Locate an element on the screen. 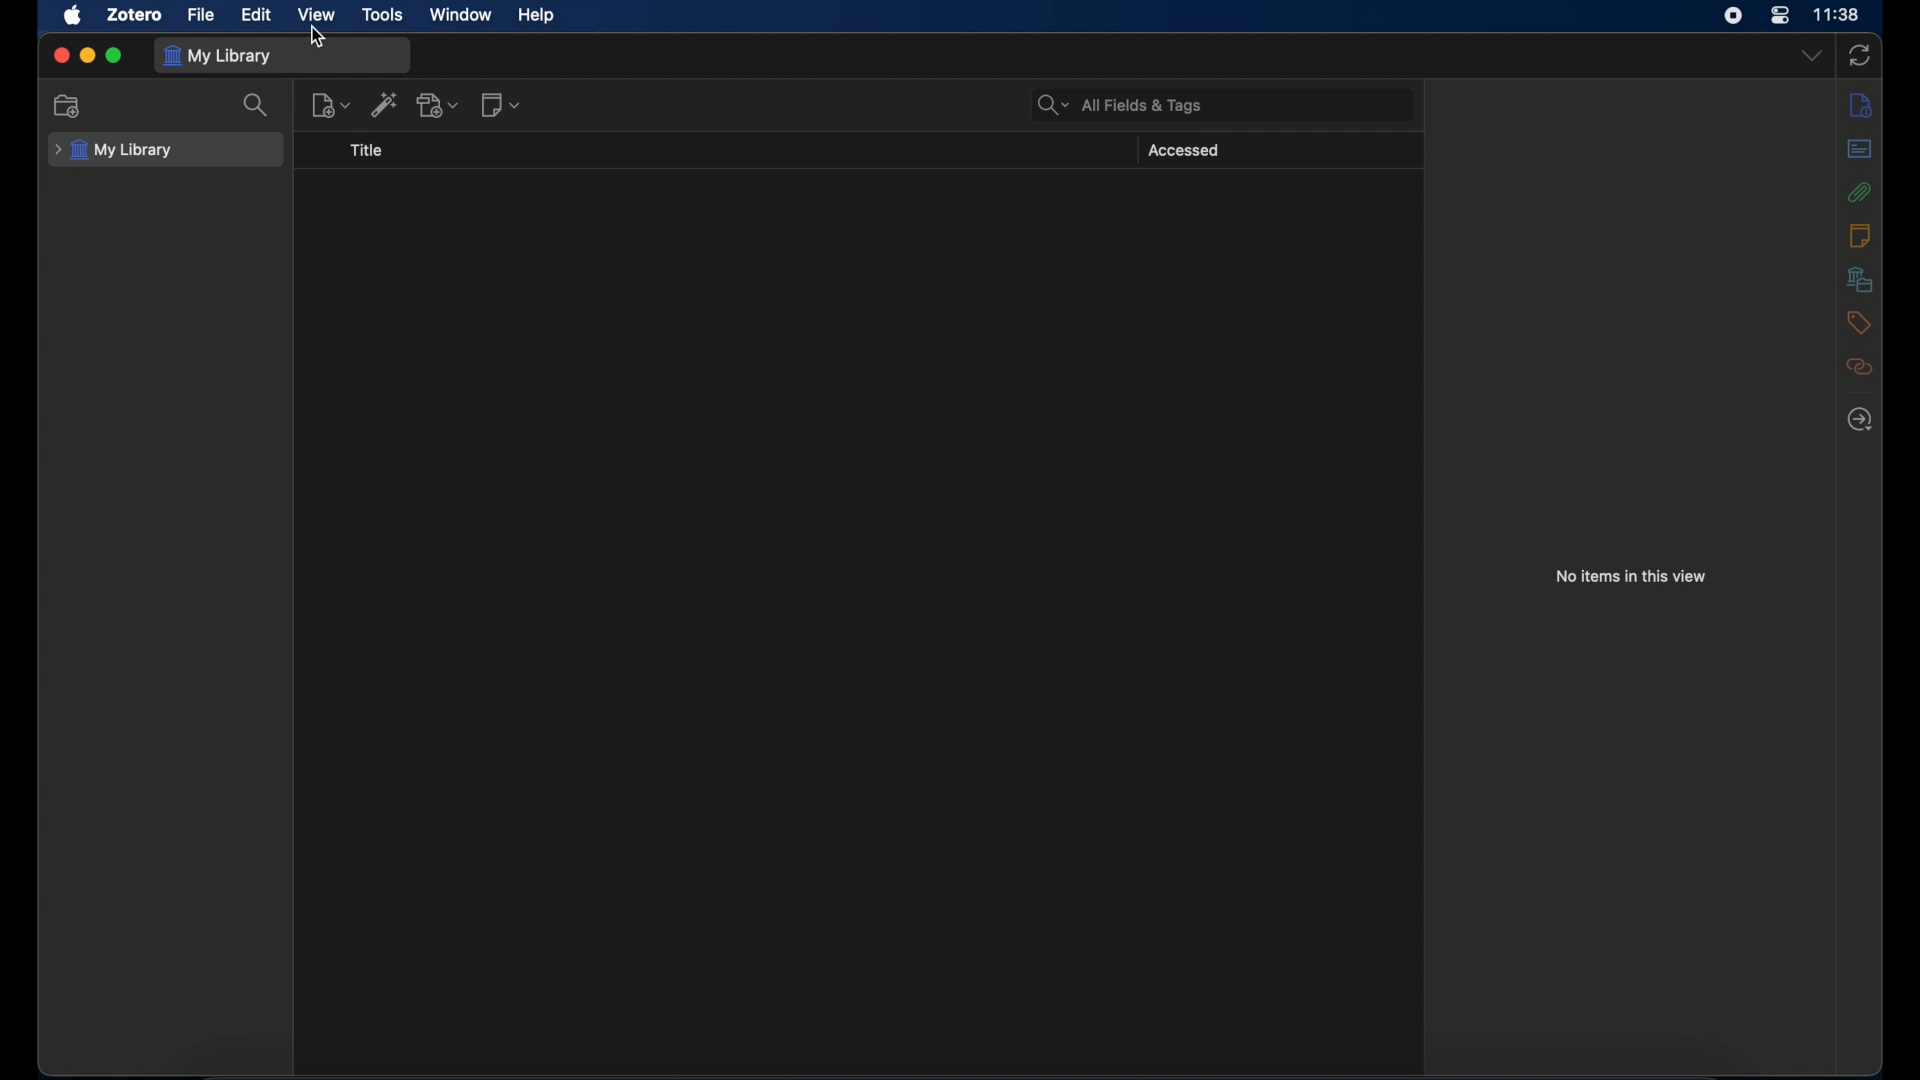 Image resolution: width=1920 pixels, height=1080 pixels. tools is located at coordinates (382, 15).